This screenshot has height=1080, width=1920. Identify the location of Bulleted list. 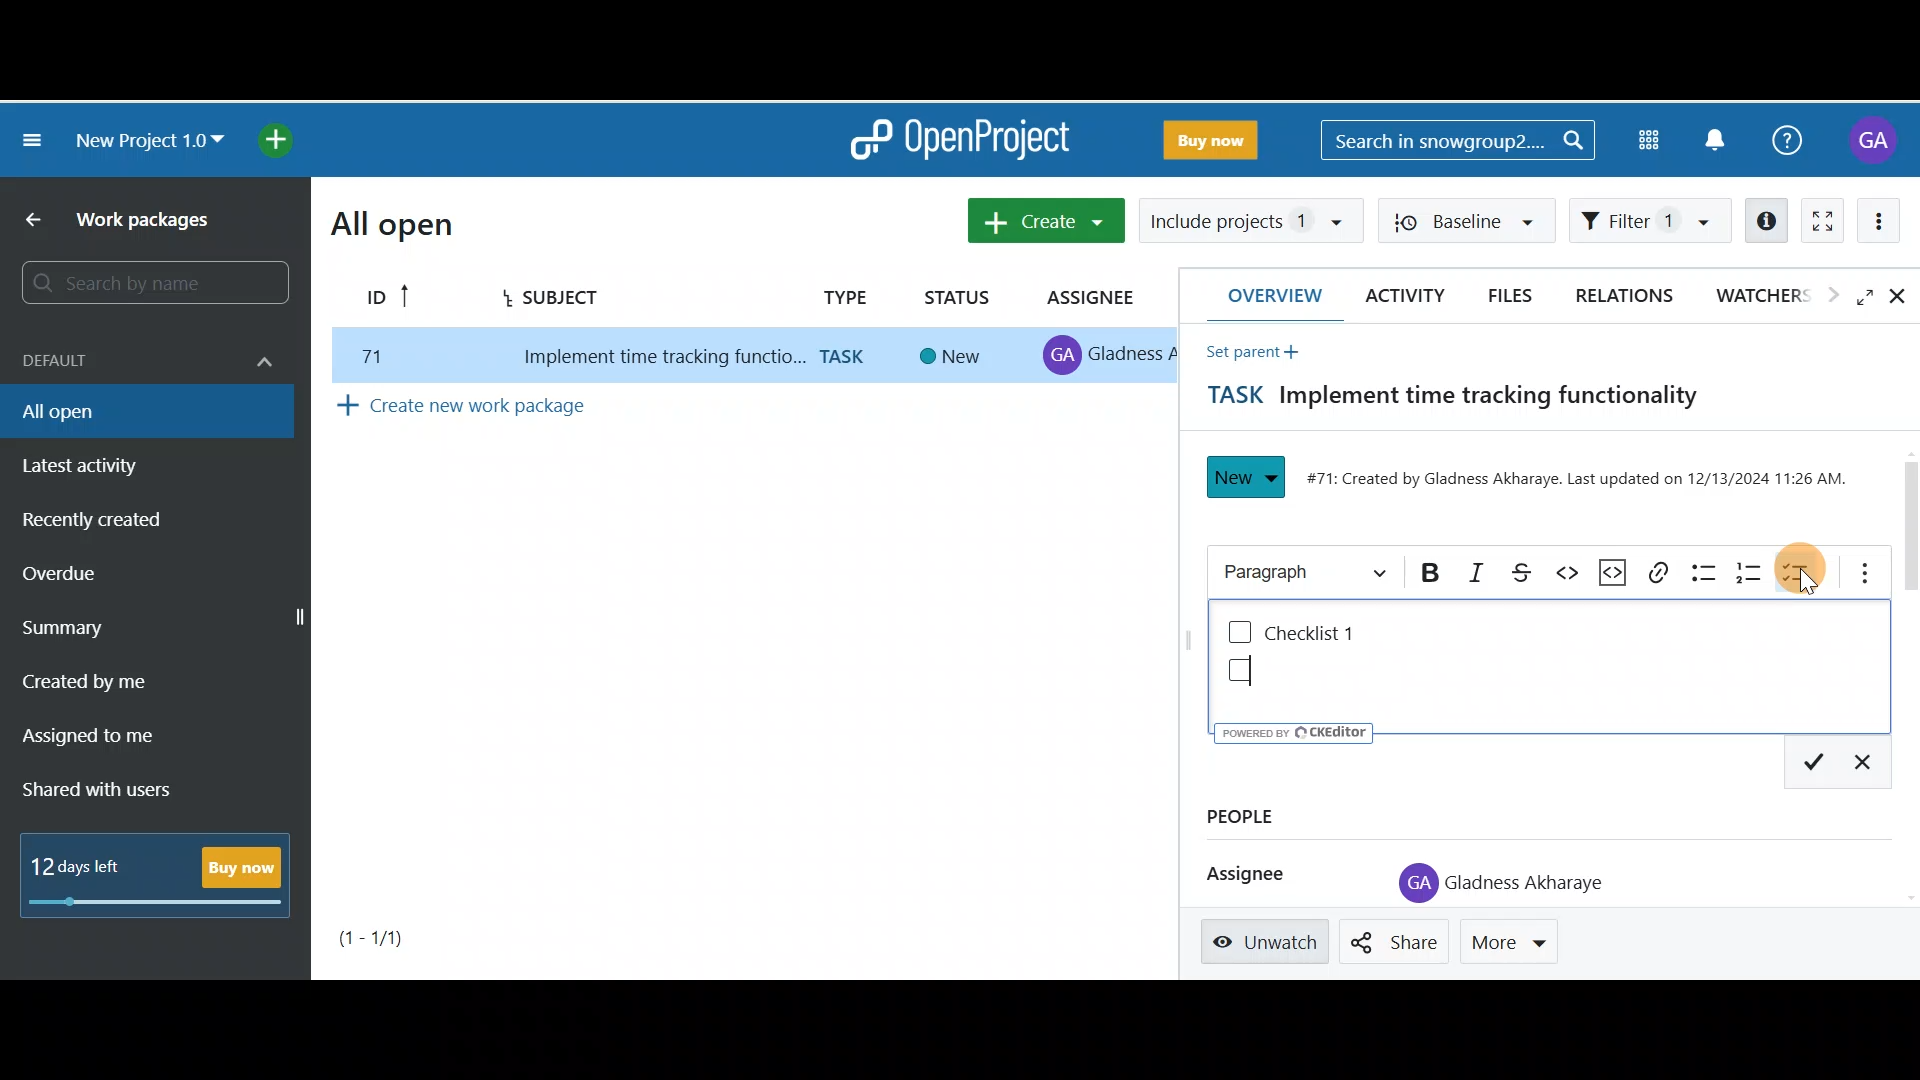
(1703, 571).